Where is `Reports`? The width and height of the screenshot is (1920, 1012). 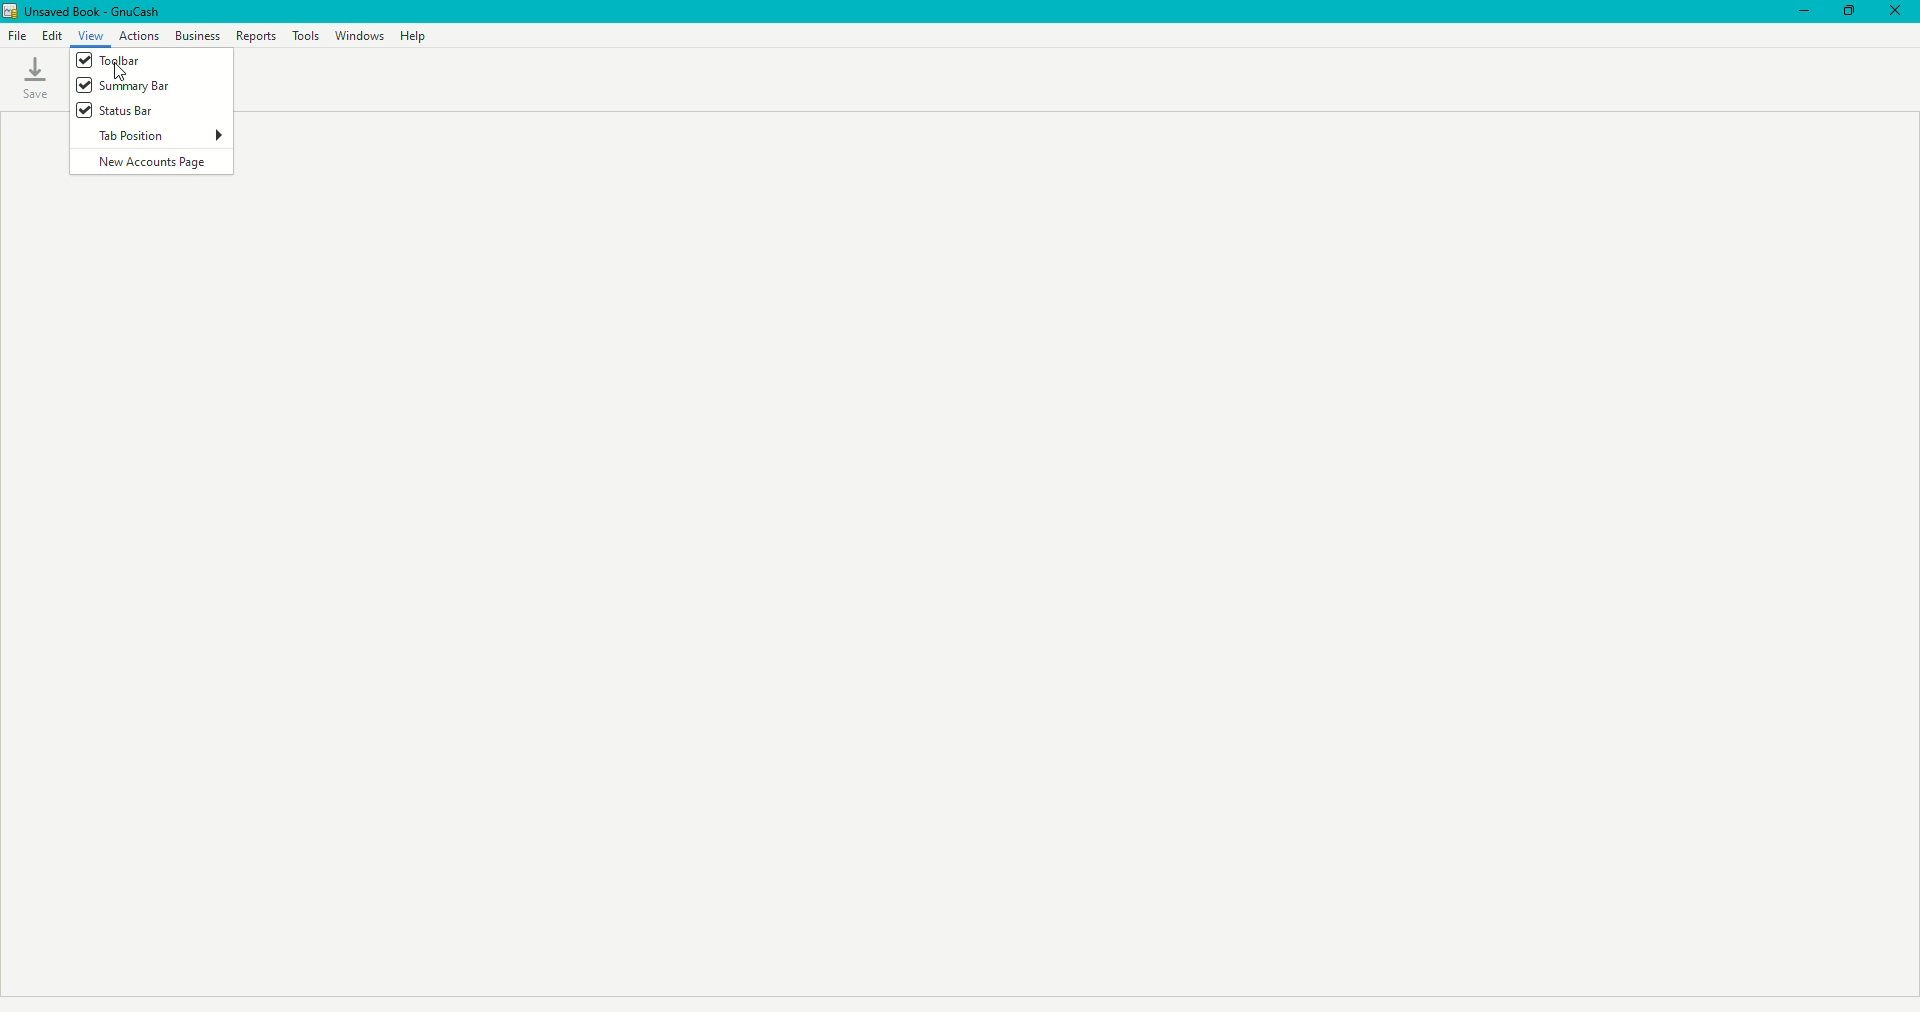
Reports is located at coordinates (257, 35).